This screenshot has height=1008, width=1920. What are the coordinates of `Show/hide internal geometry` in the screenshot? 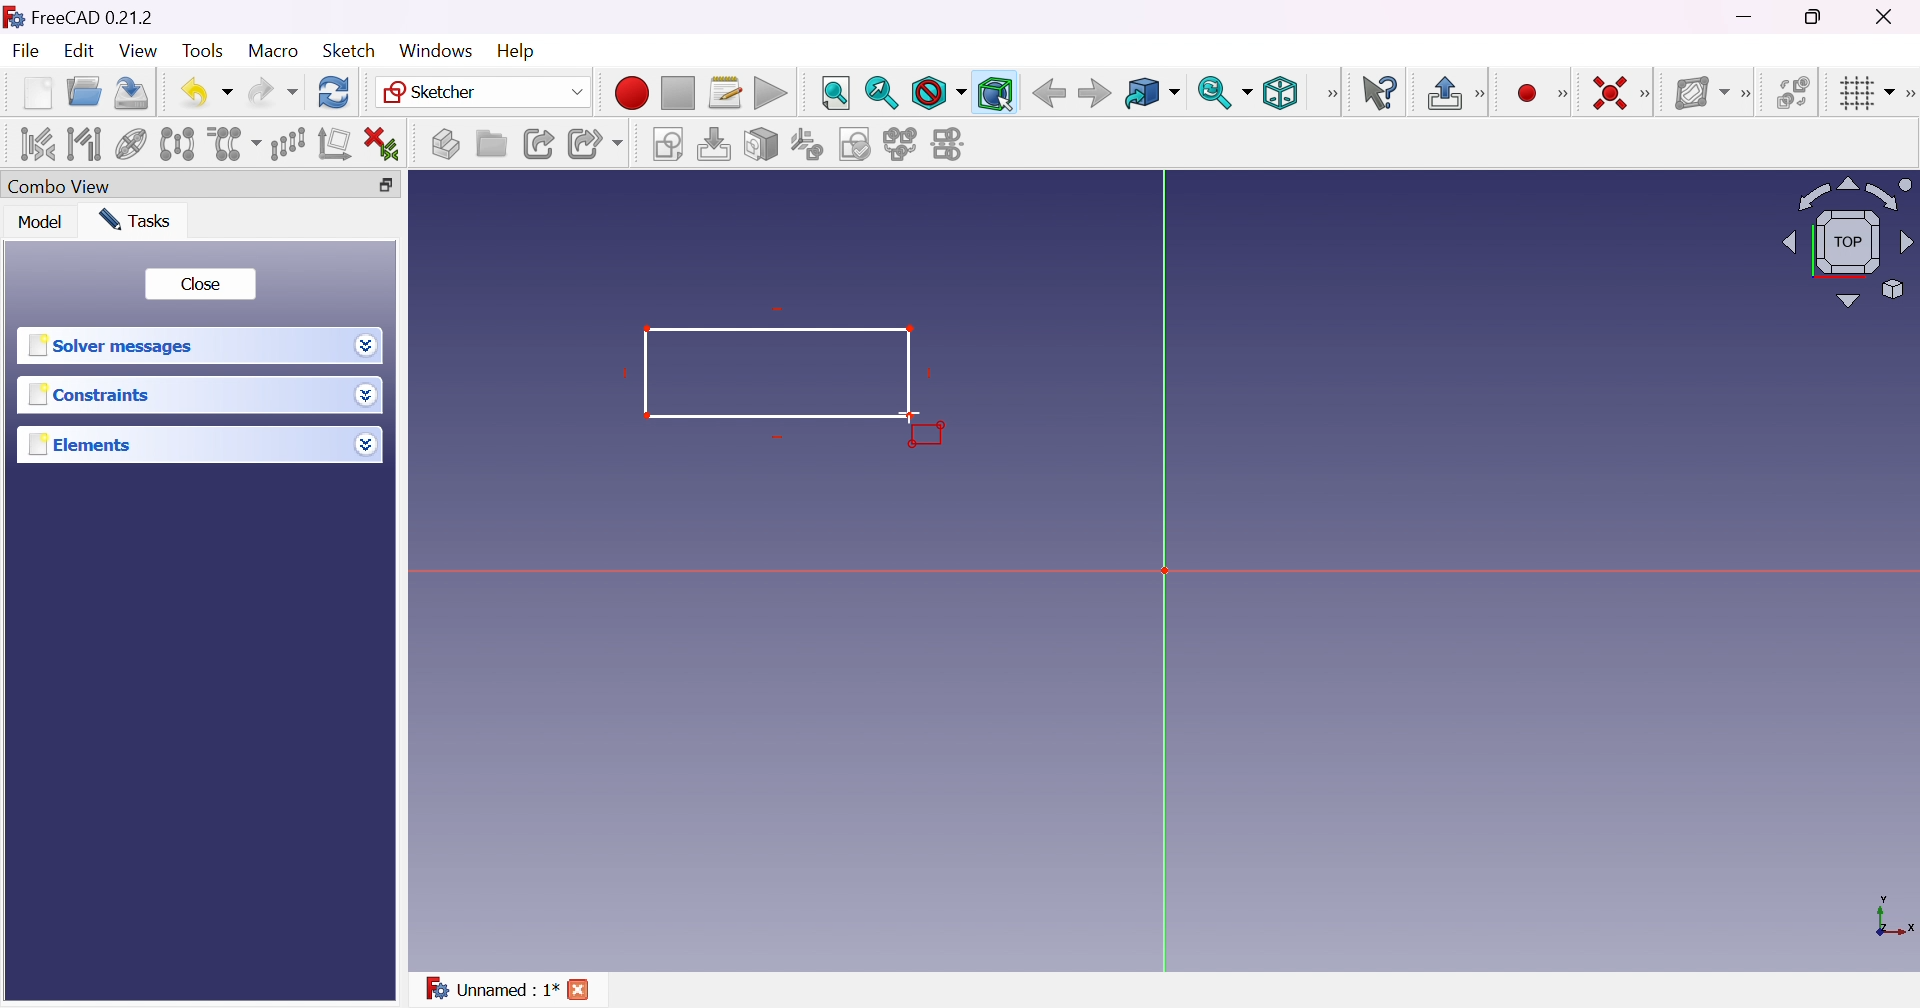 It's located at (131, 144).